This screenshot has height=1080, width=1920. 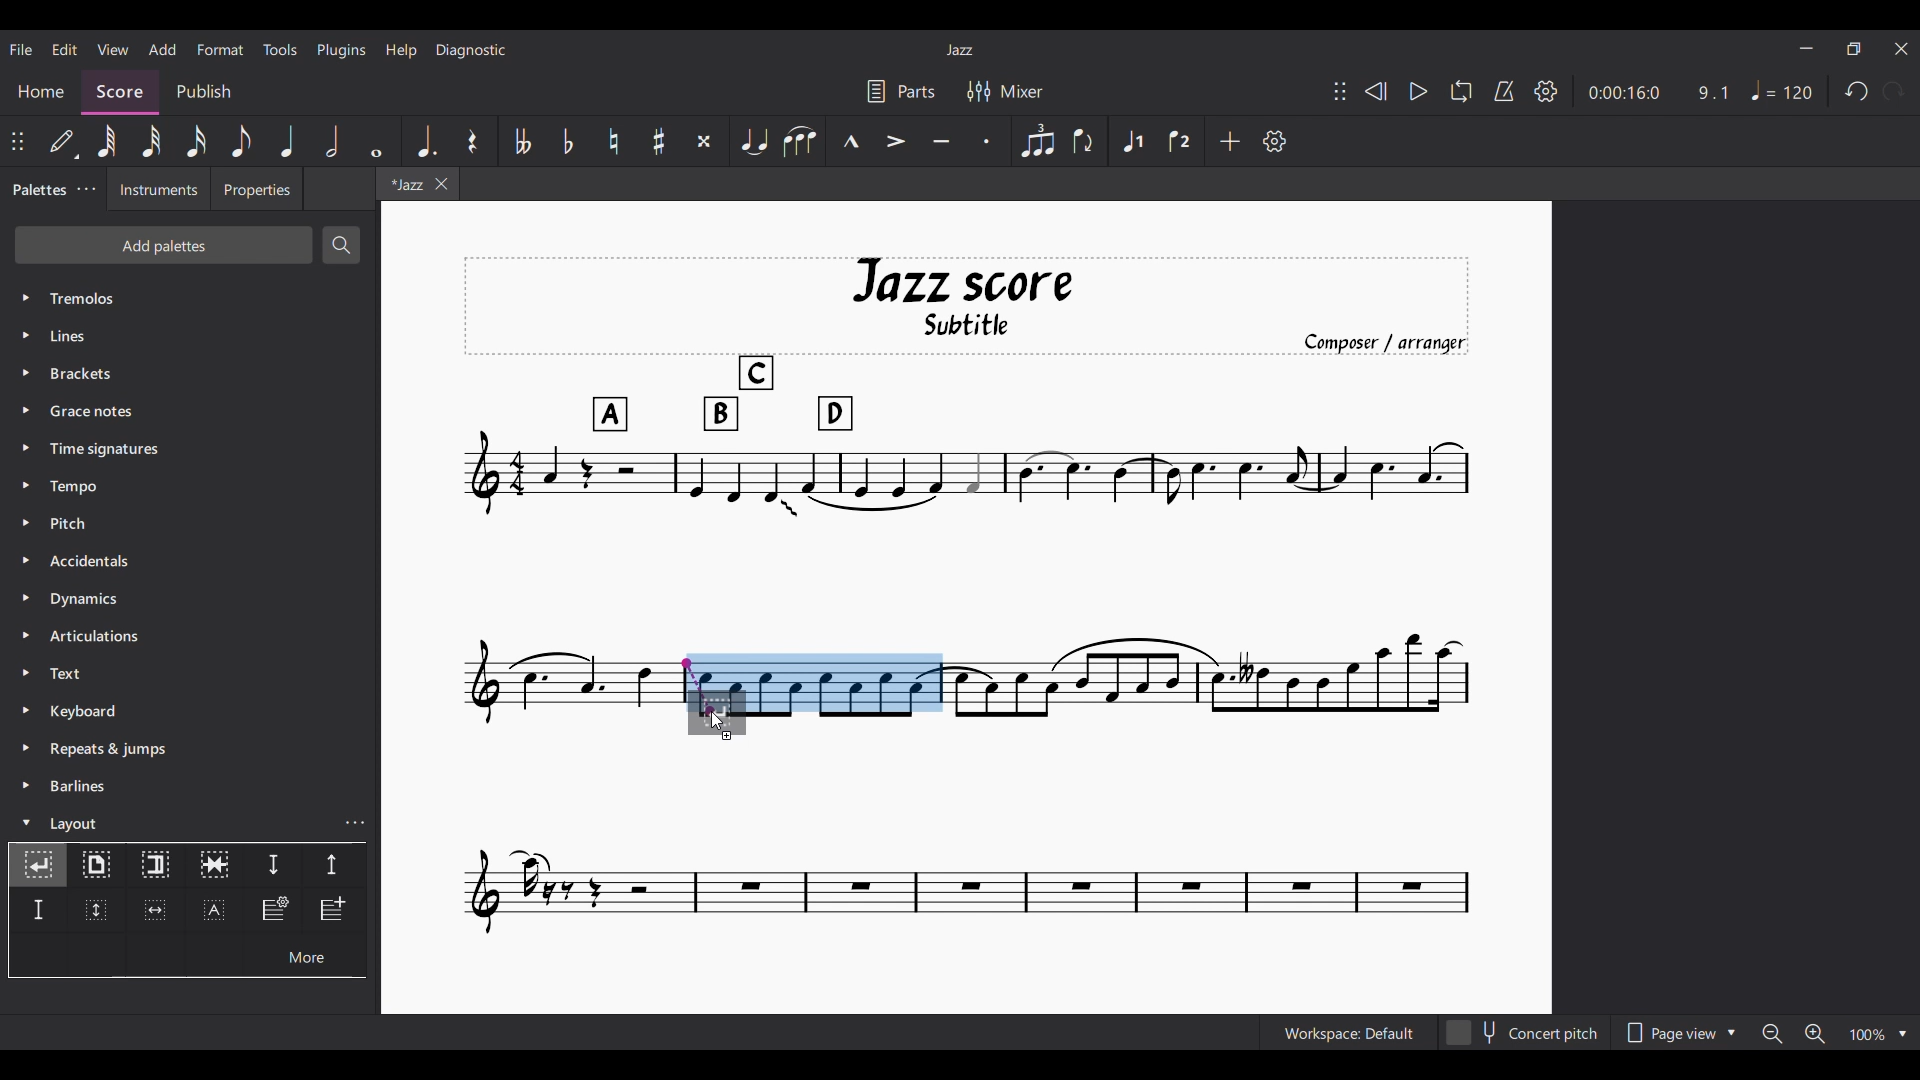 What do you see at coordinates (38, 865) in the screenshot?
I see `System break, highlighted as current selection` at bounding box center [38, 865].